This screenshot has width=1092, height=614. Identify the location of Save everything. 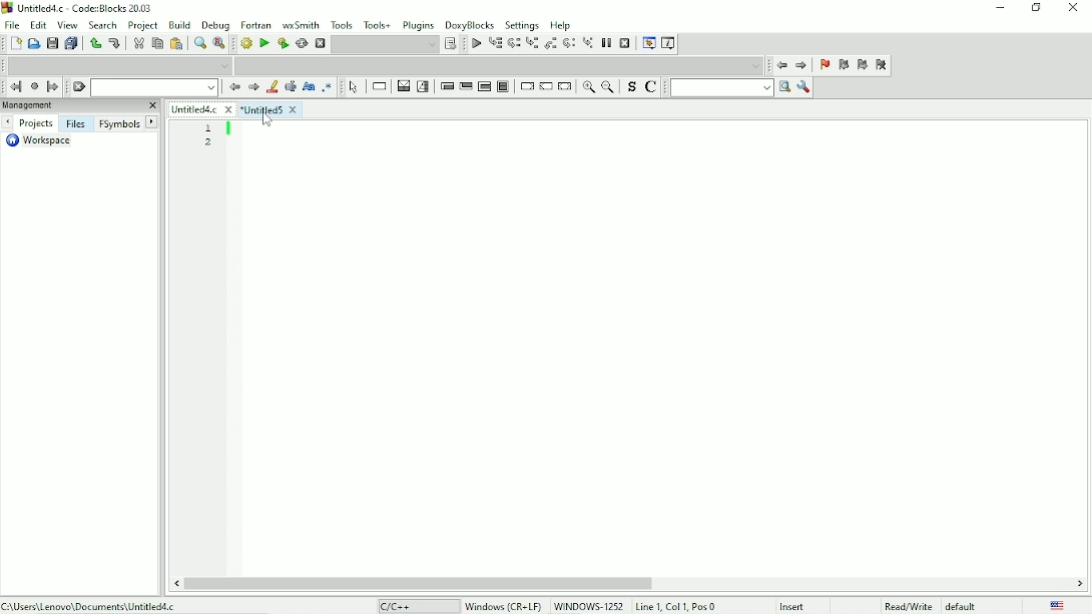
(71, 43).